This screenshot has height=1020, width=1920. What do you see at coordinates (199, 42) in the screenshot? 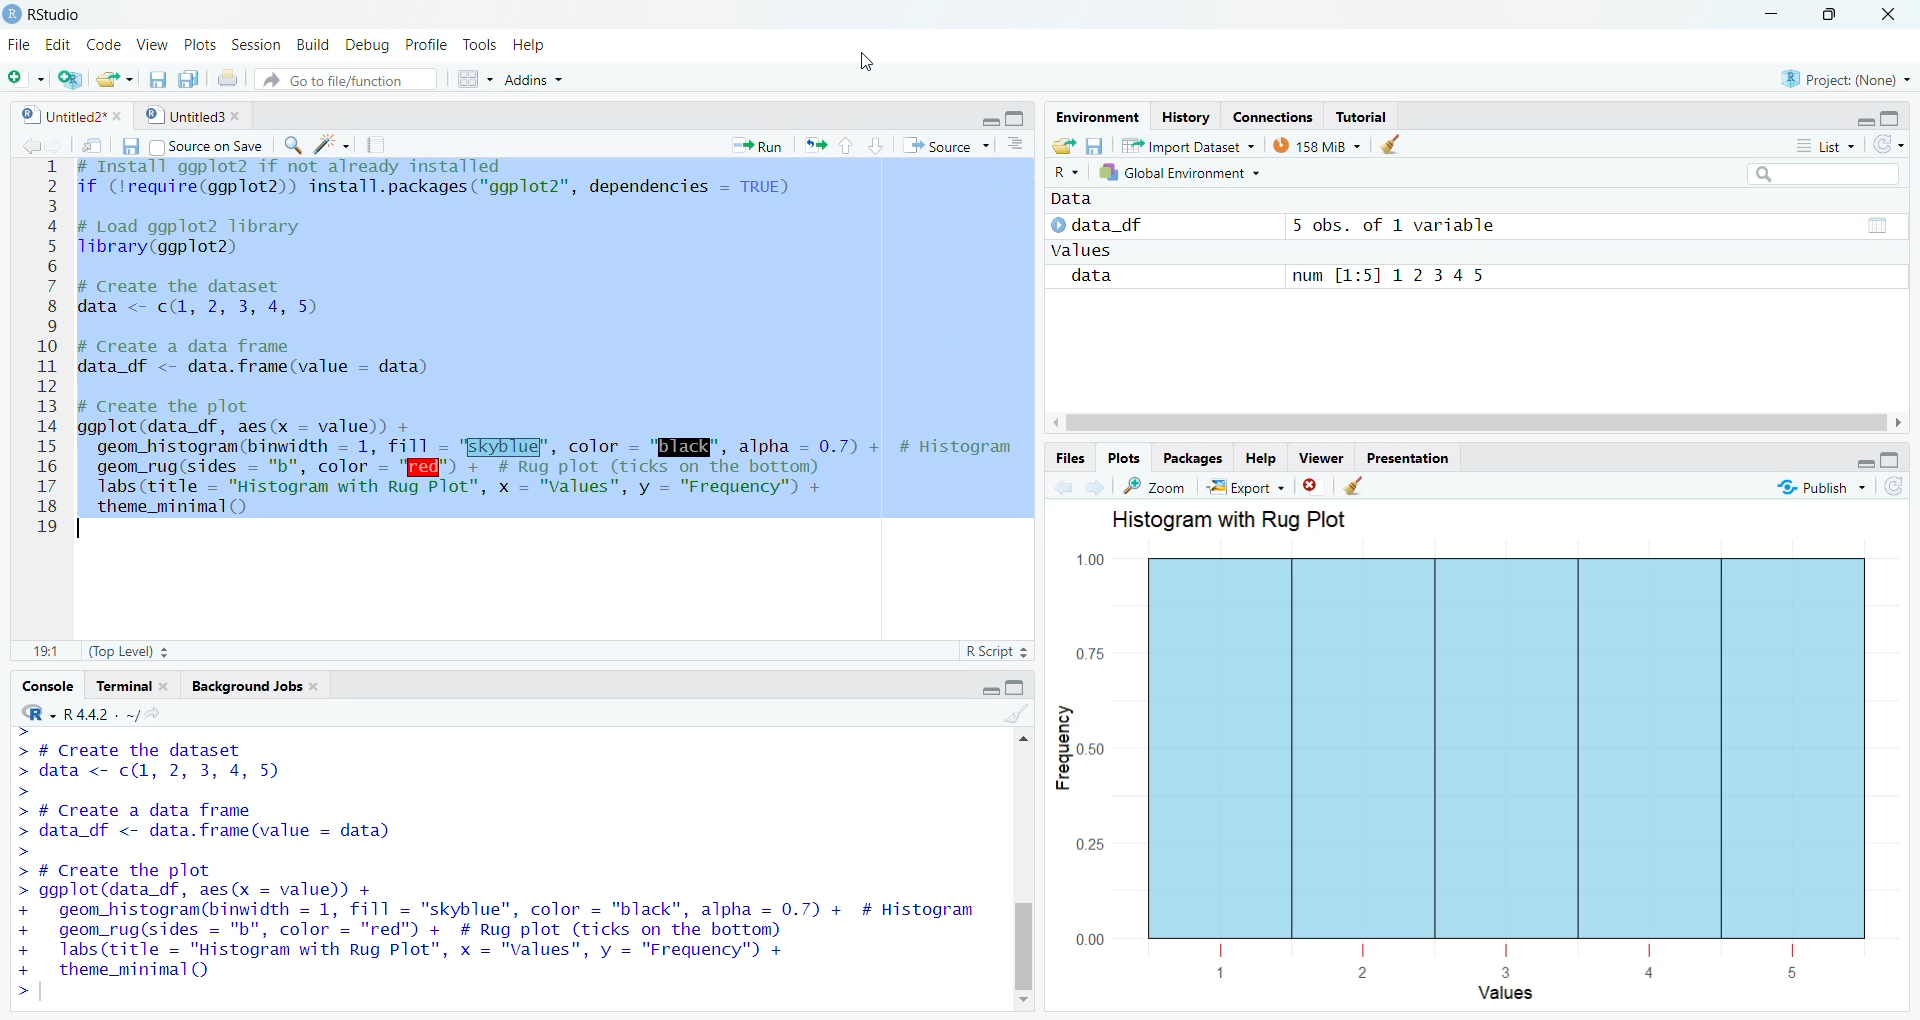
I see `Plots` at bounding box center [199, 42].